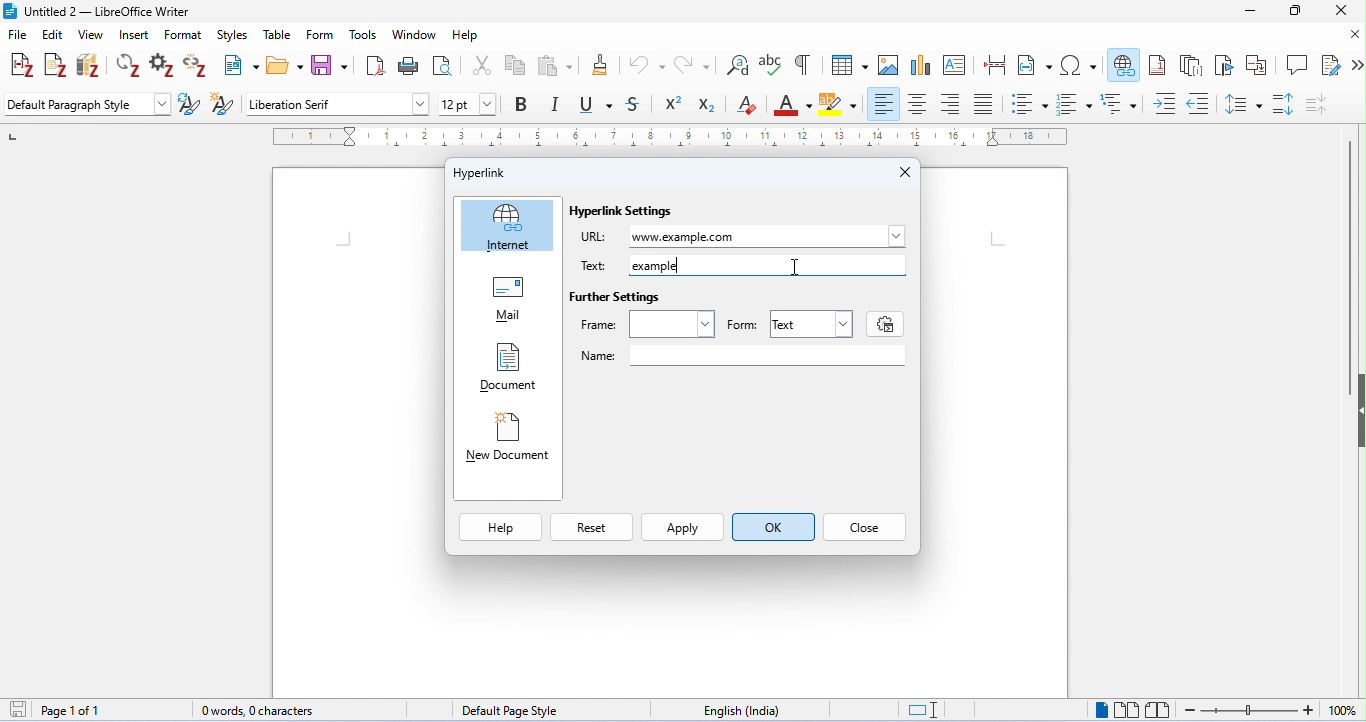 This screenshot has height=722, width=1366. I want to click on align right, so click(952, 103).